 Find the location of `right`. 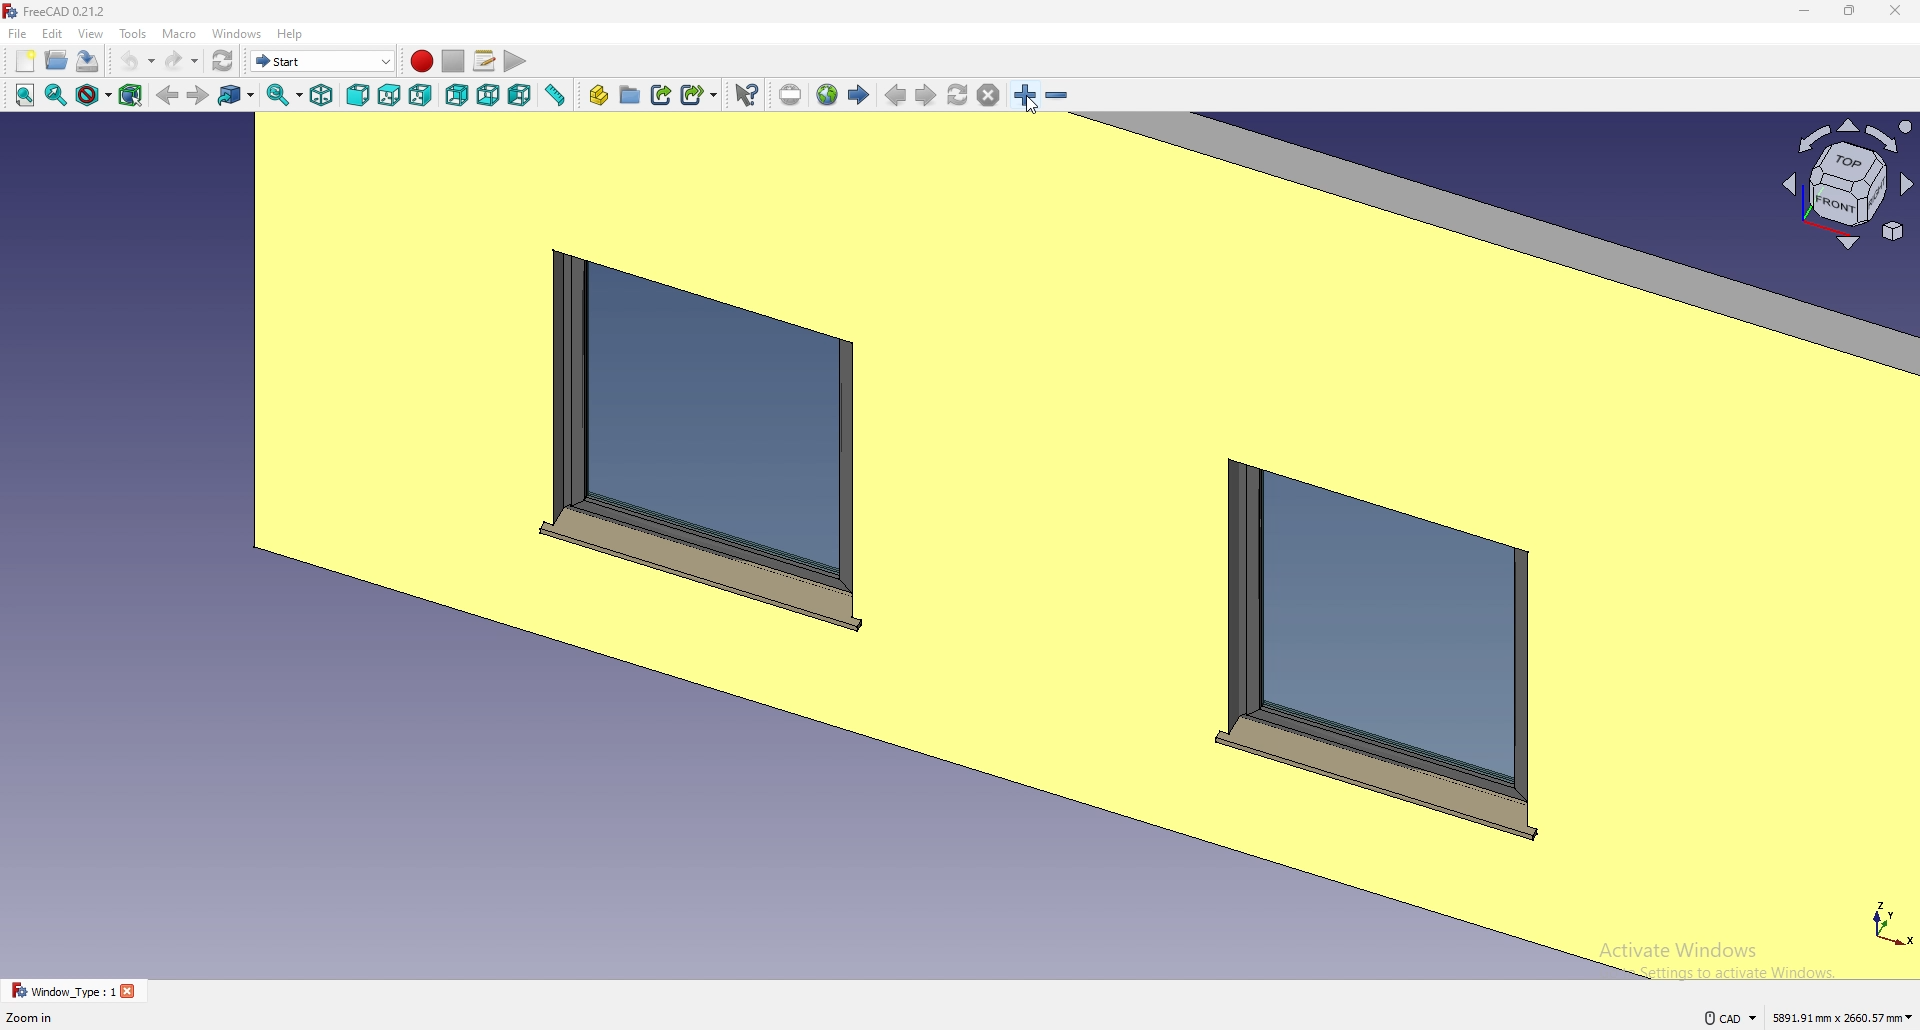

right is located at coordinates (423, 94).